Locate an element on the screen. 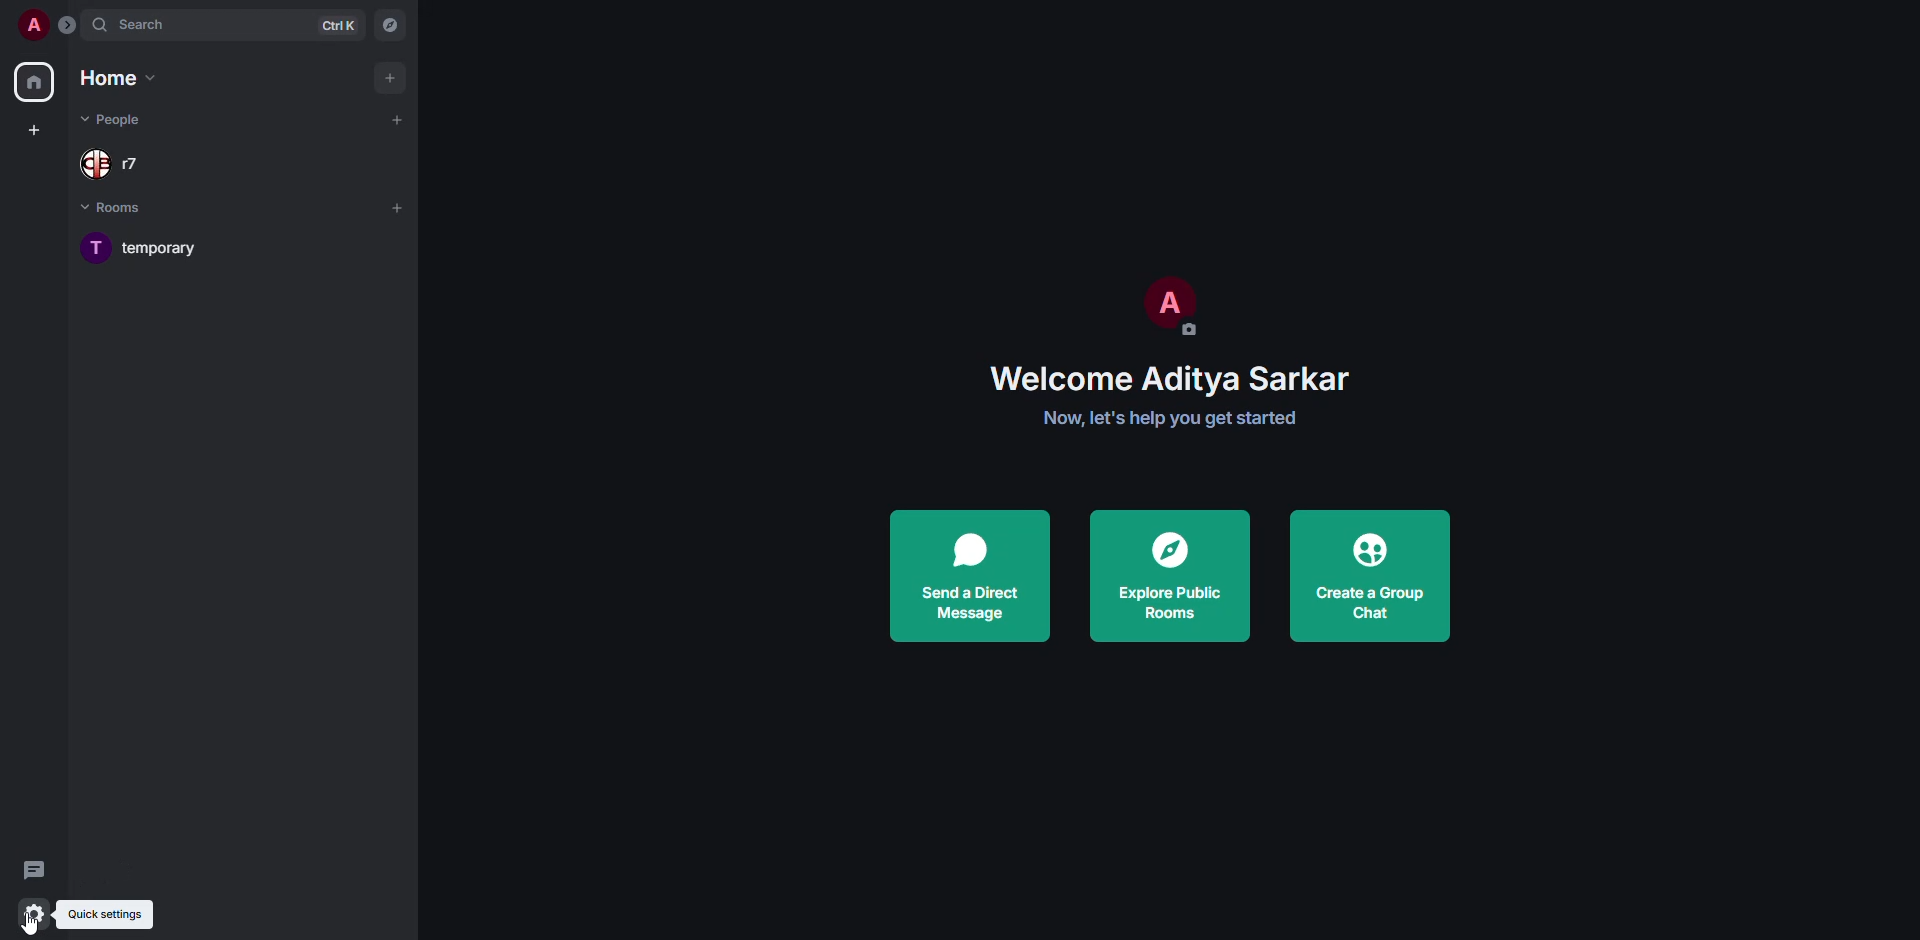  profile pic is located at coordinates (1174, 303).